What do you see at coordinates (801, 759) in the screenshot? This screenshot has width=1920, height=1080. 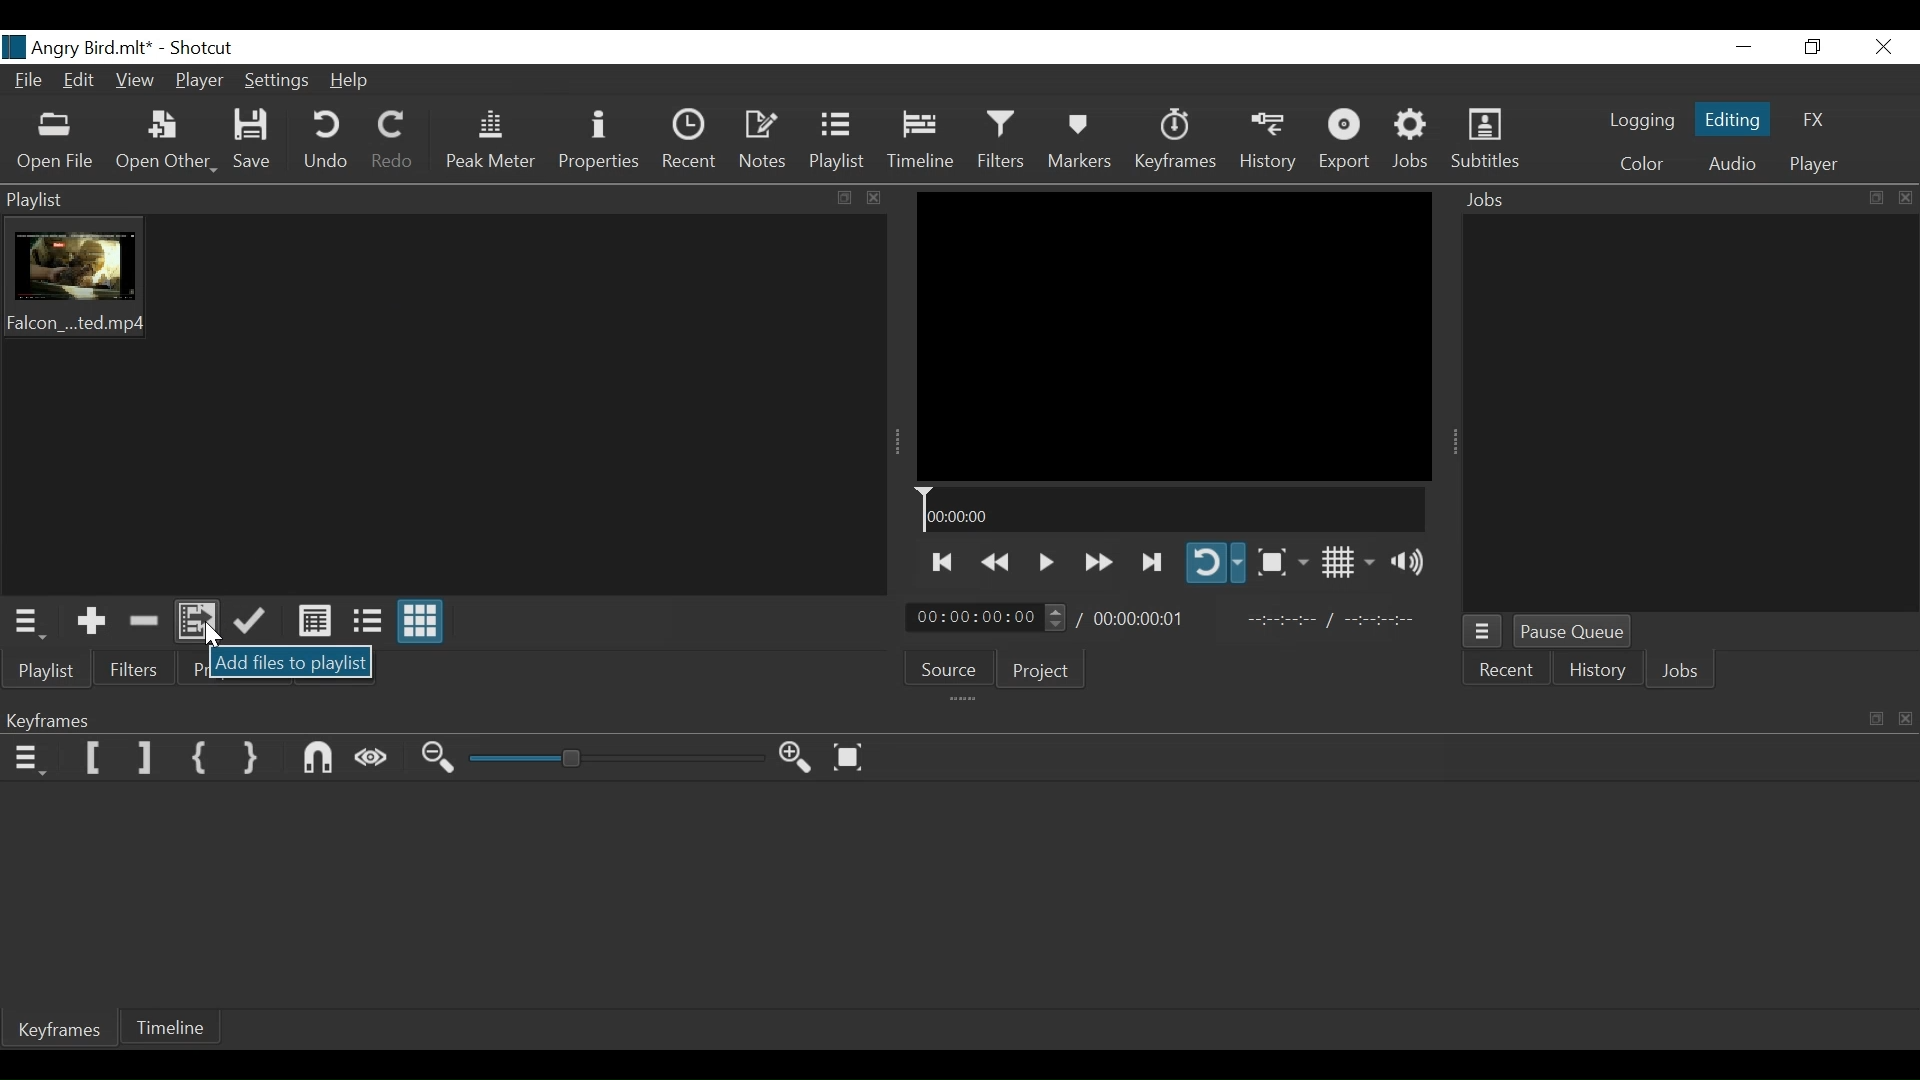 I see `Zoom Keyframe in` at bounding box center [801, 759].